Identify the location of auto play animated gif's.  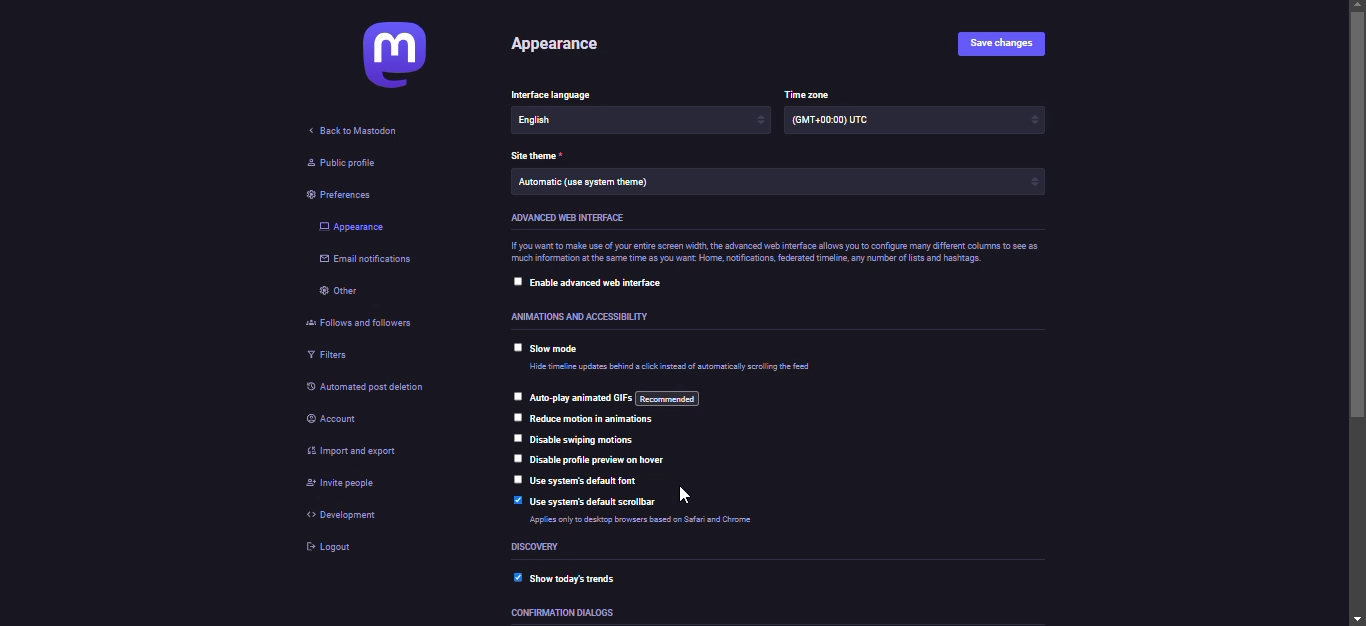
(616, 397).